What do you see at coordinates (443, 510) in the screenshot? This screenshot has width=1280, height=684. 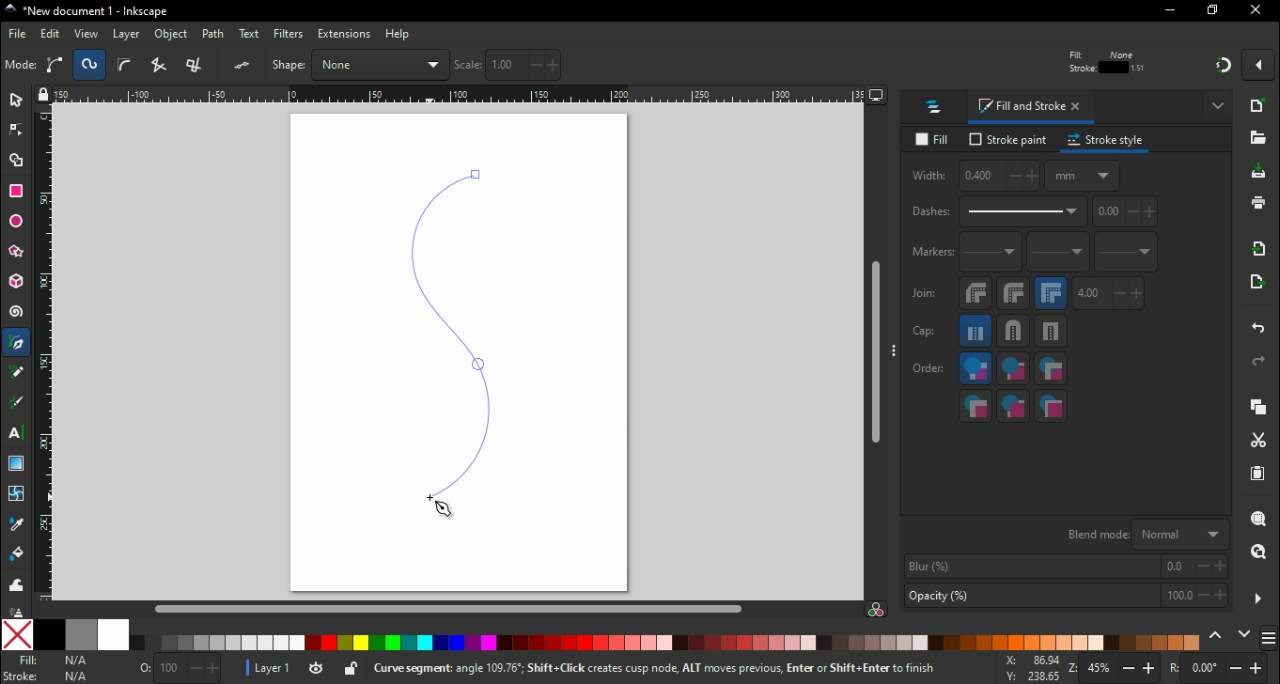 I see `mouse pointer` at bounding box center [443, 510].